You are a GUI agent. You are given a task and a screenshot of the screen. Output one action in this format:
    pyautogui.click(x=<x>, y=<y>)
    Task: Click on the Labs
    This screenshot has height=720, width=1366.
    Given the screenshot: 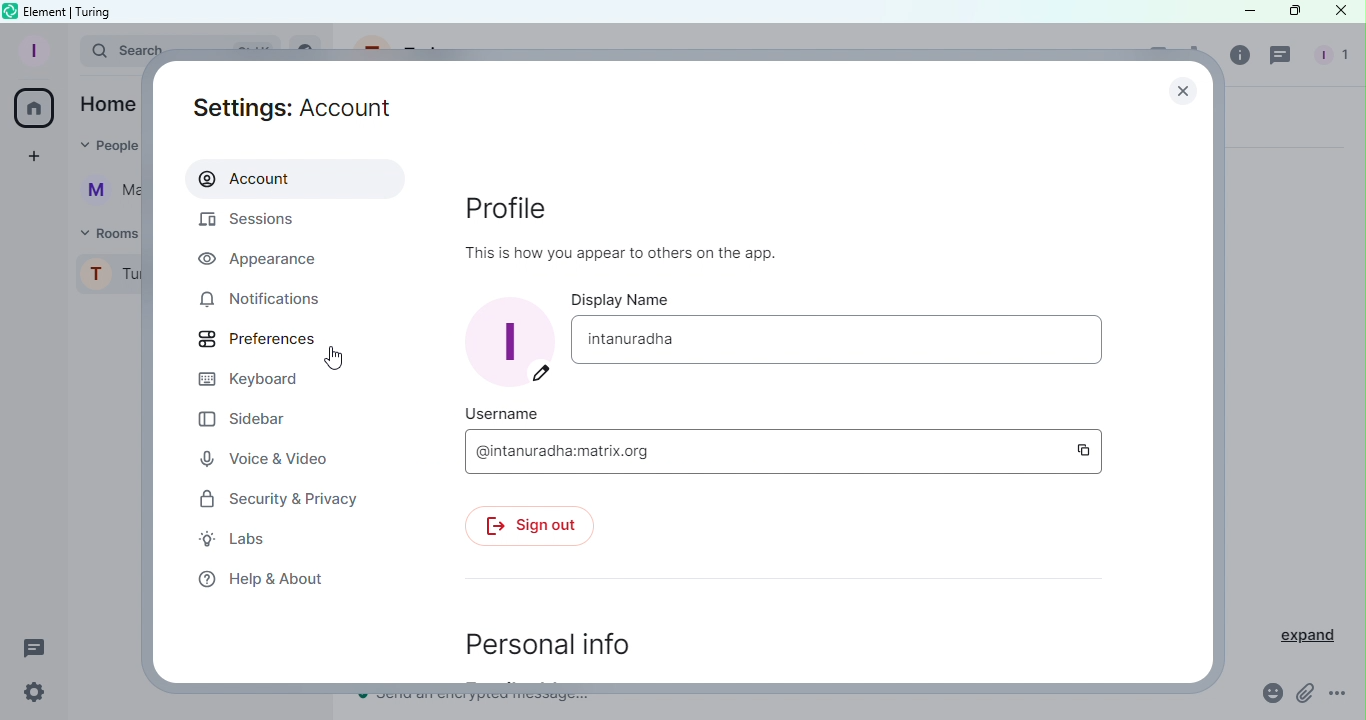 What is the action you would take?
    pyautogui.click(x=251, y=541)
    